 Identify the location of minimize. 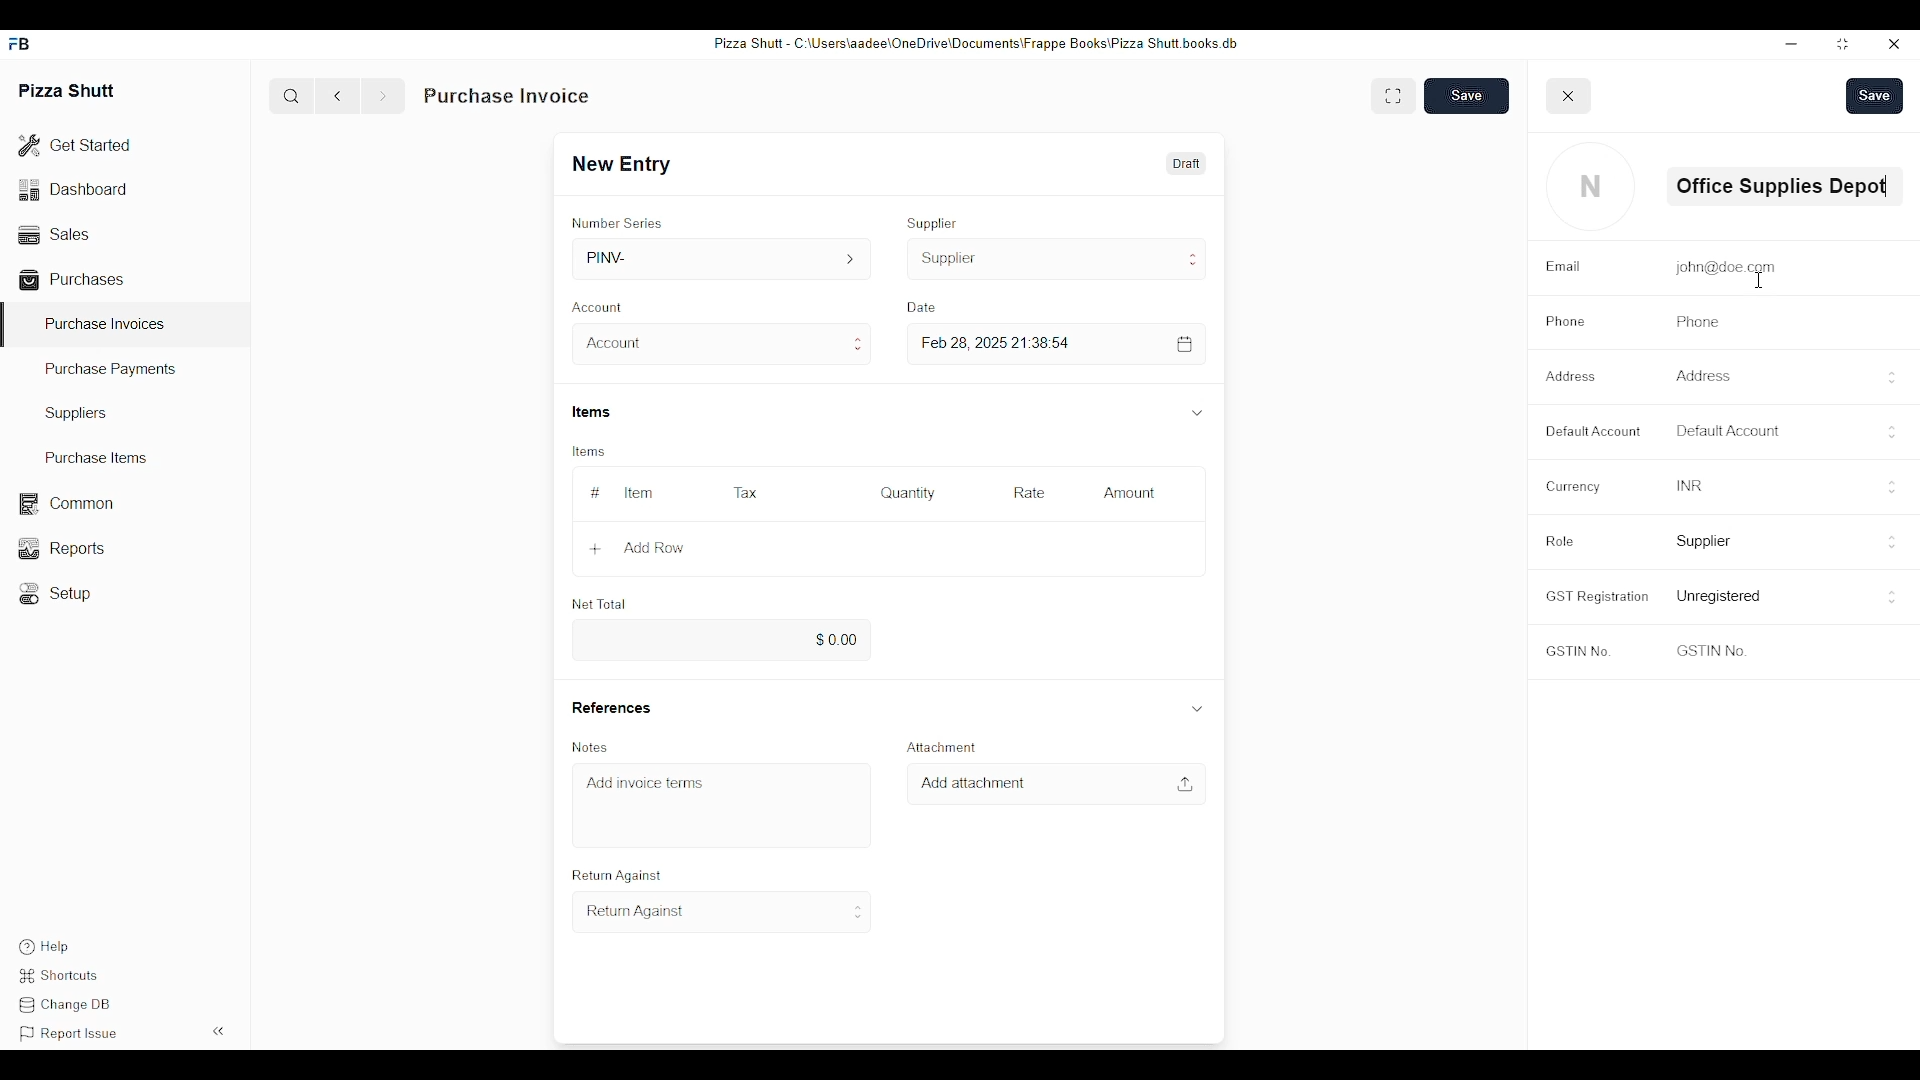
(1791, 43).